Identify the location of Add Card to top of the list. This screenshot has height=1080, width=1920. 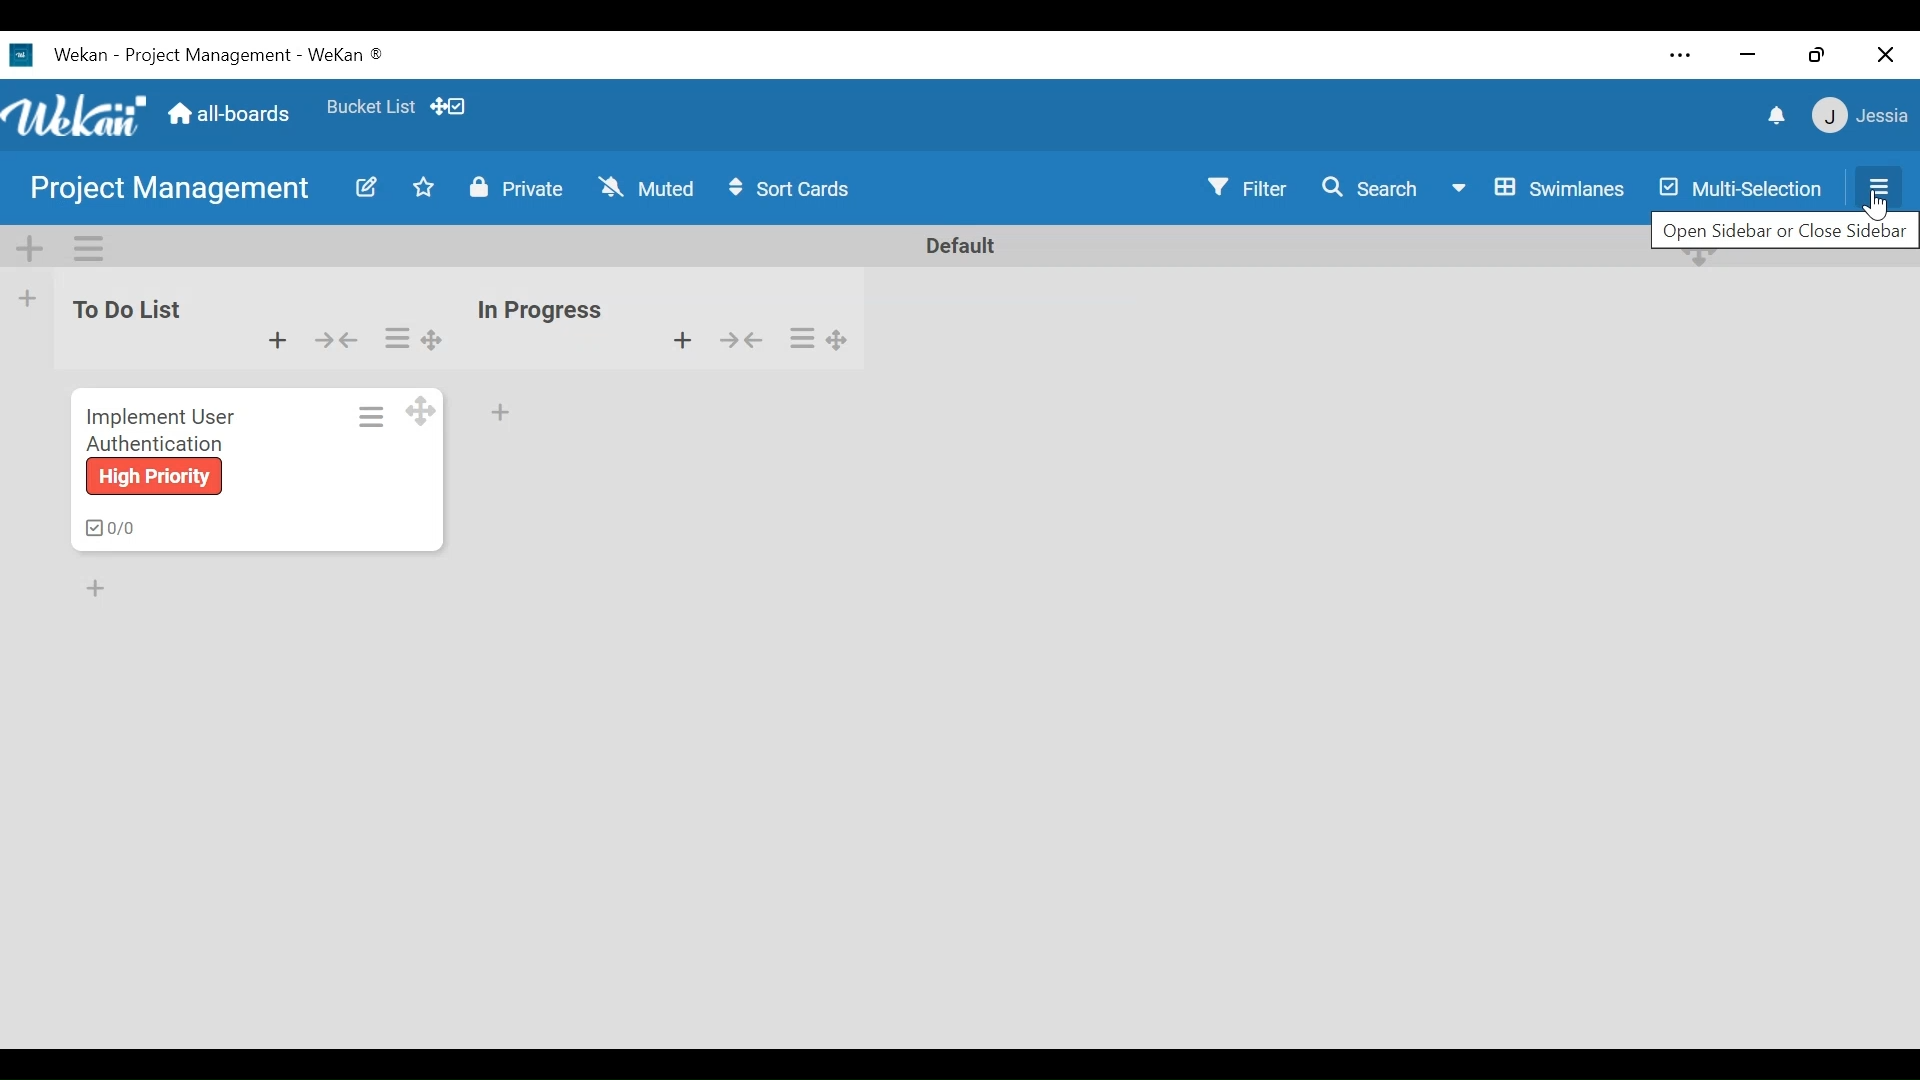
(682, 340).